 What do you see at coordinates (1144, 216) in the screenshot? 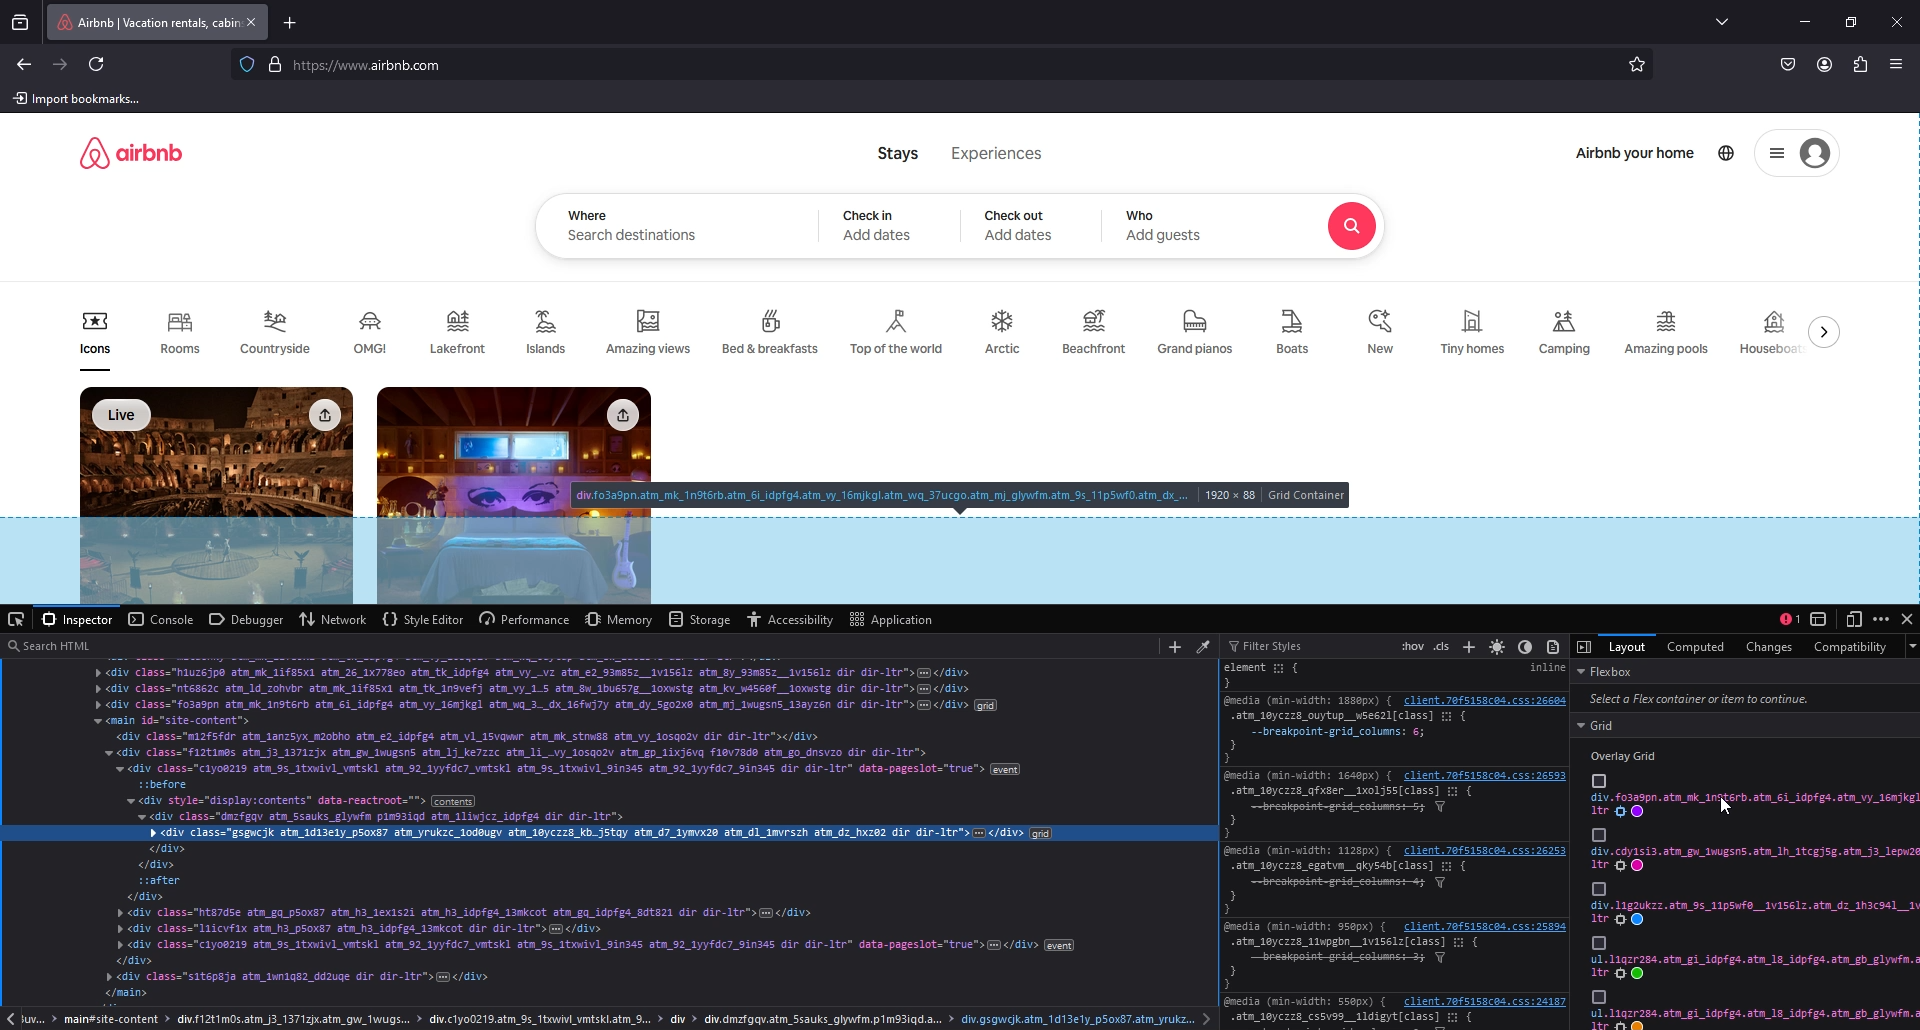
I see `who` at bounding box center [1144, 216].